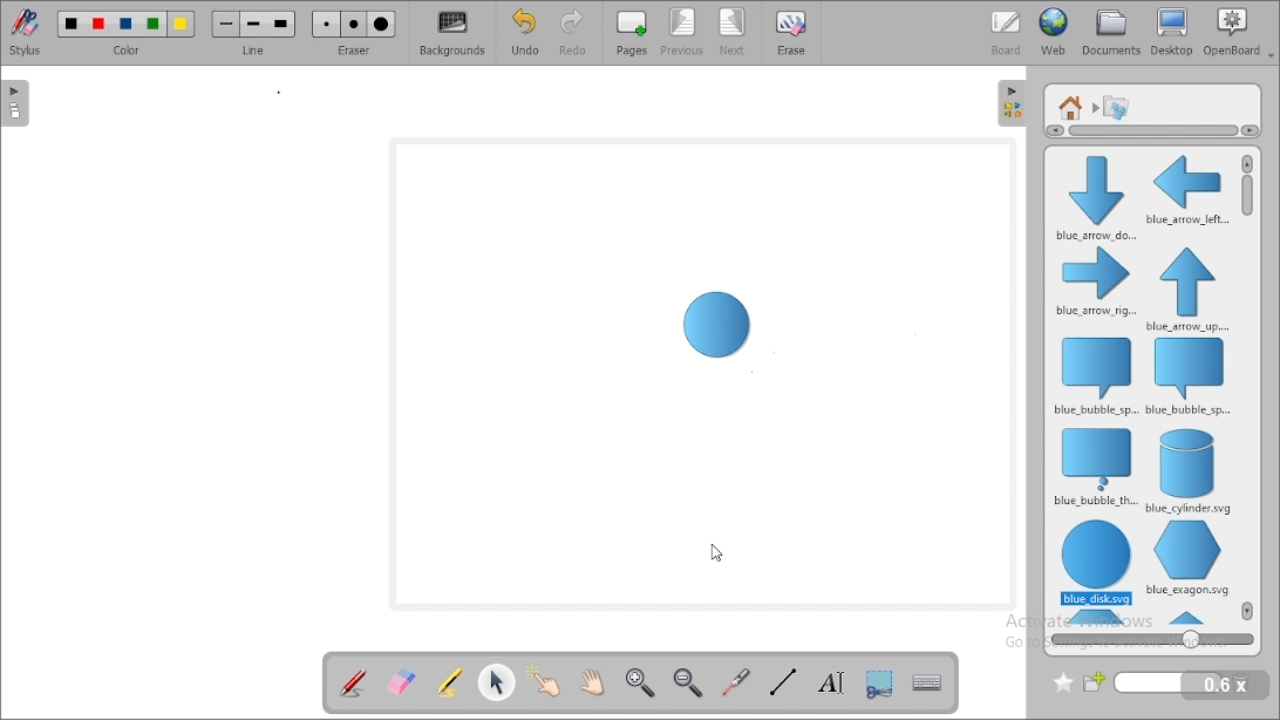 This screenshot has width=1280, height=720. Describe the element at coordinates (1187, 558) in the screenshot. I see `blue exagon` at that location.